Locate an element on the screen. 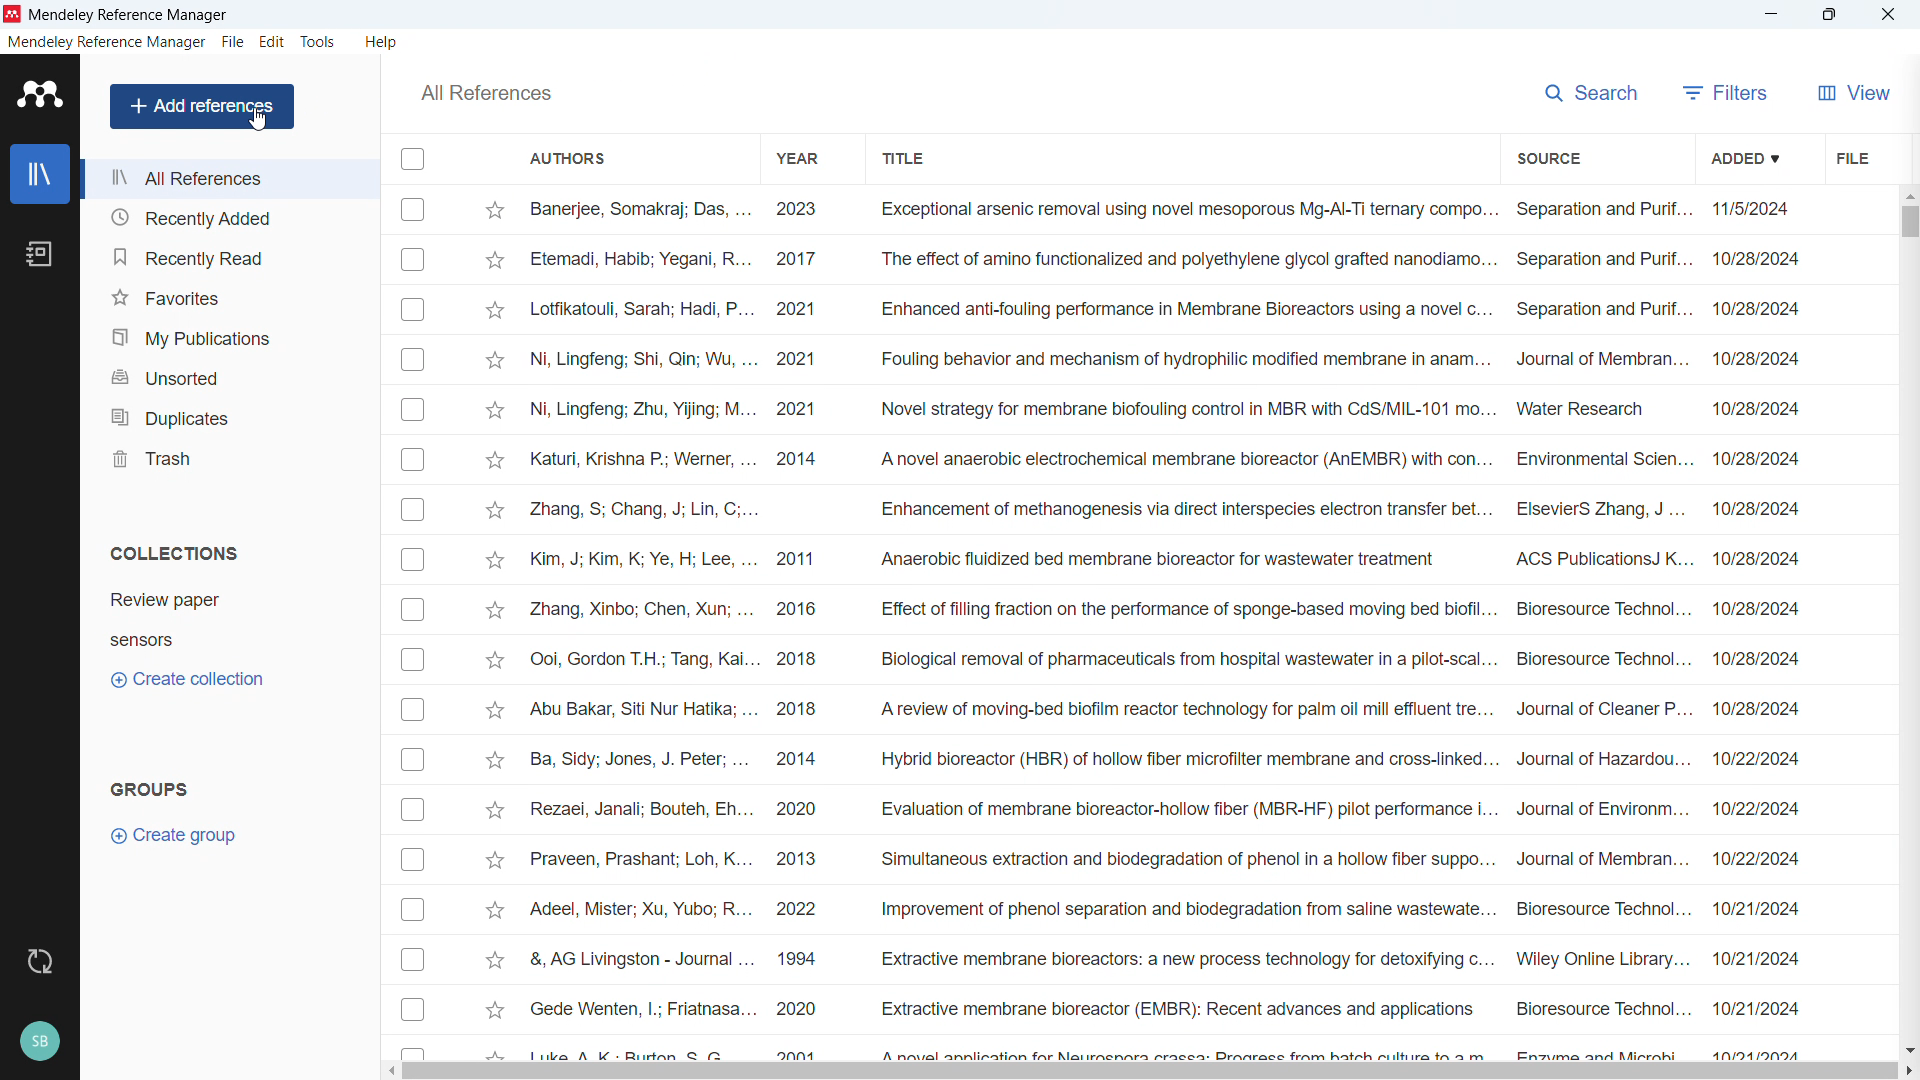 The image size is (1920, 1080). Sort by date added  is located at coordinates (1743, 157).